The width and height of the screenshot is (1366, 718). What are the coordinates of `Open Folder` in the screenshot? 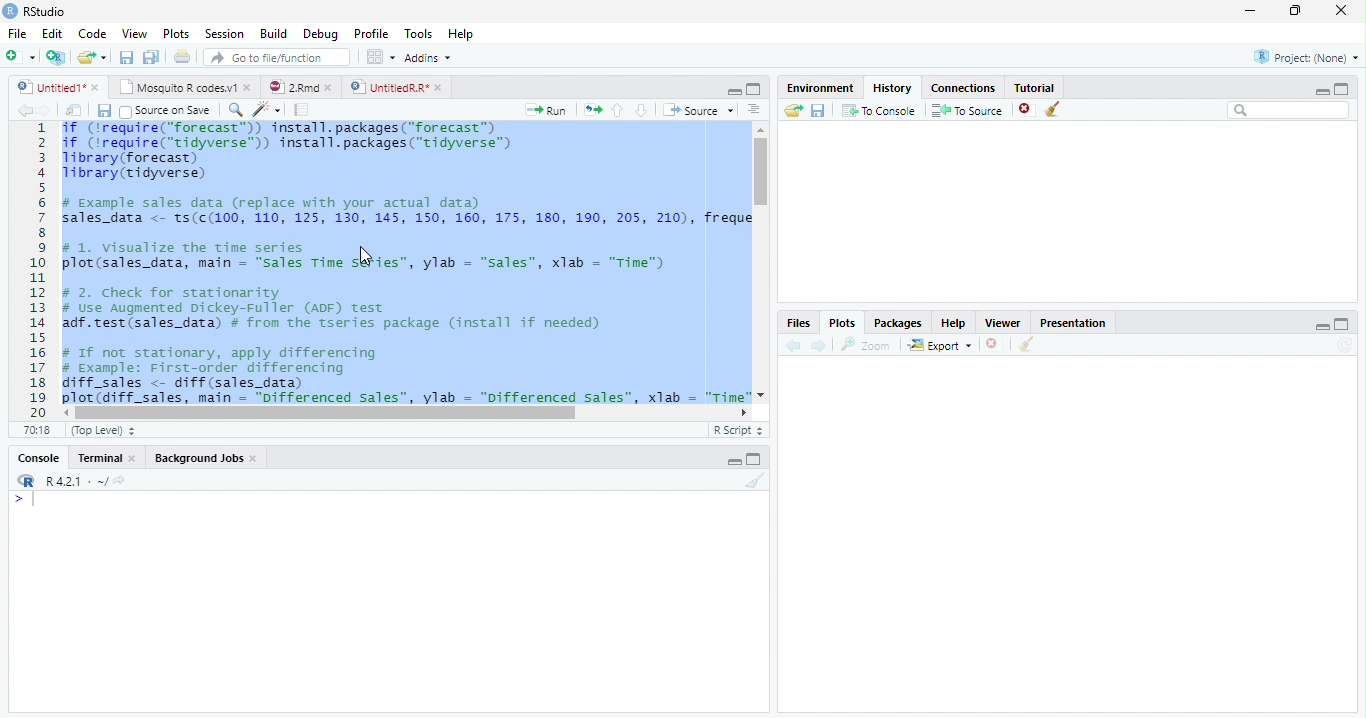 It's located at (793, 111).